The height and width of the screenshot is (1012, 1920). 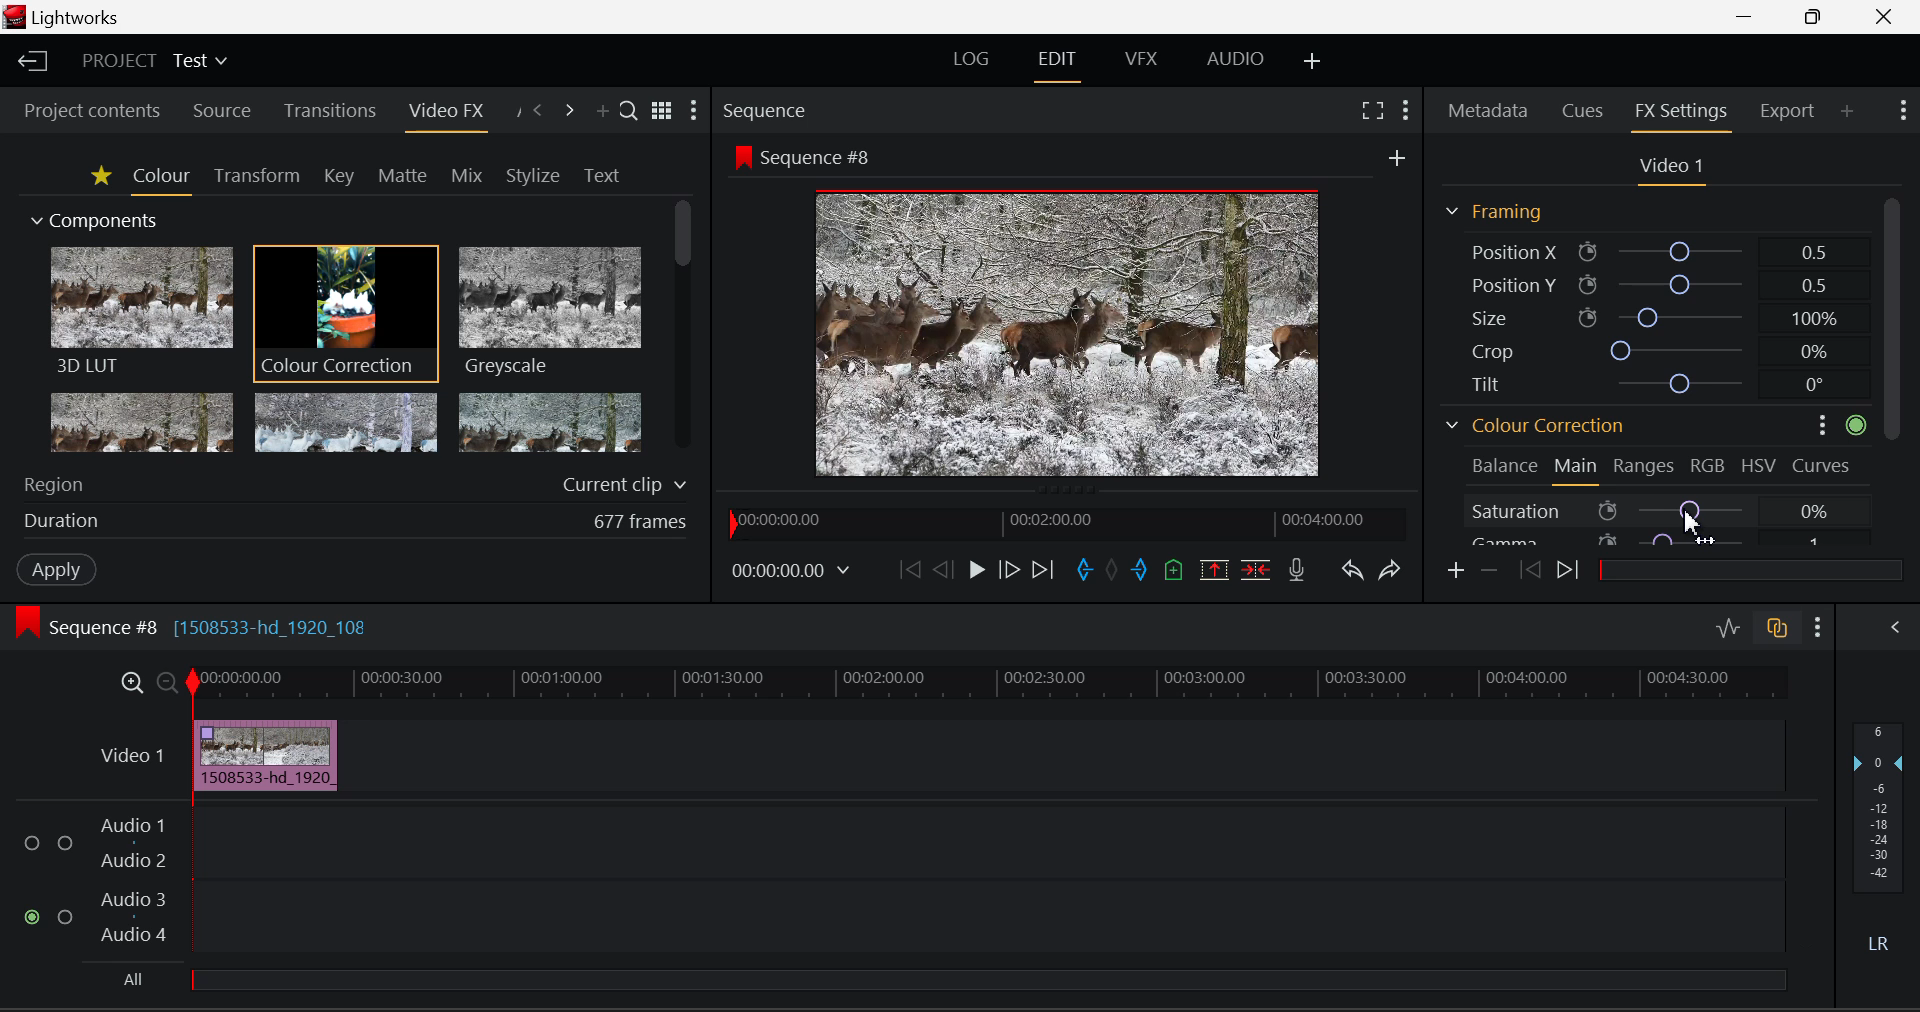 I want to click on Components, so click(x=97, y=222).